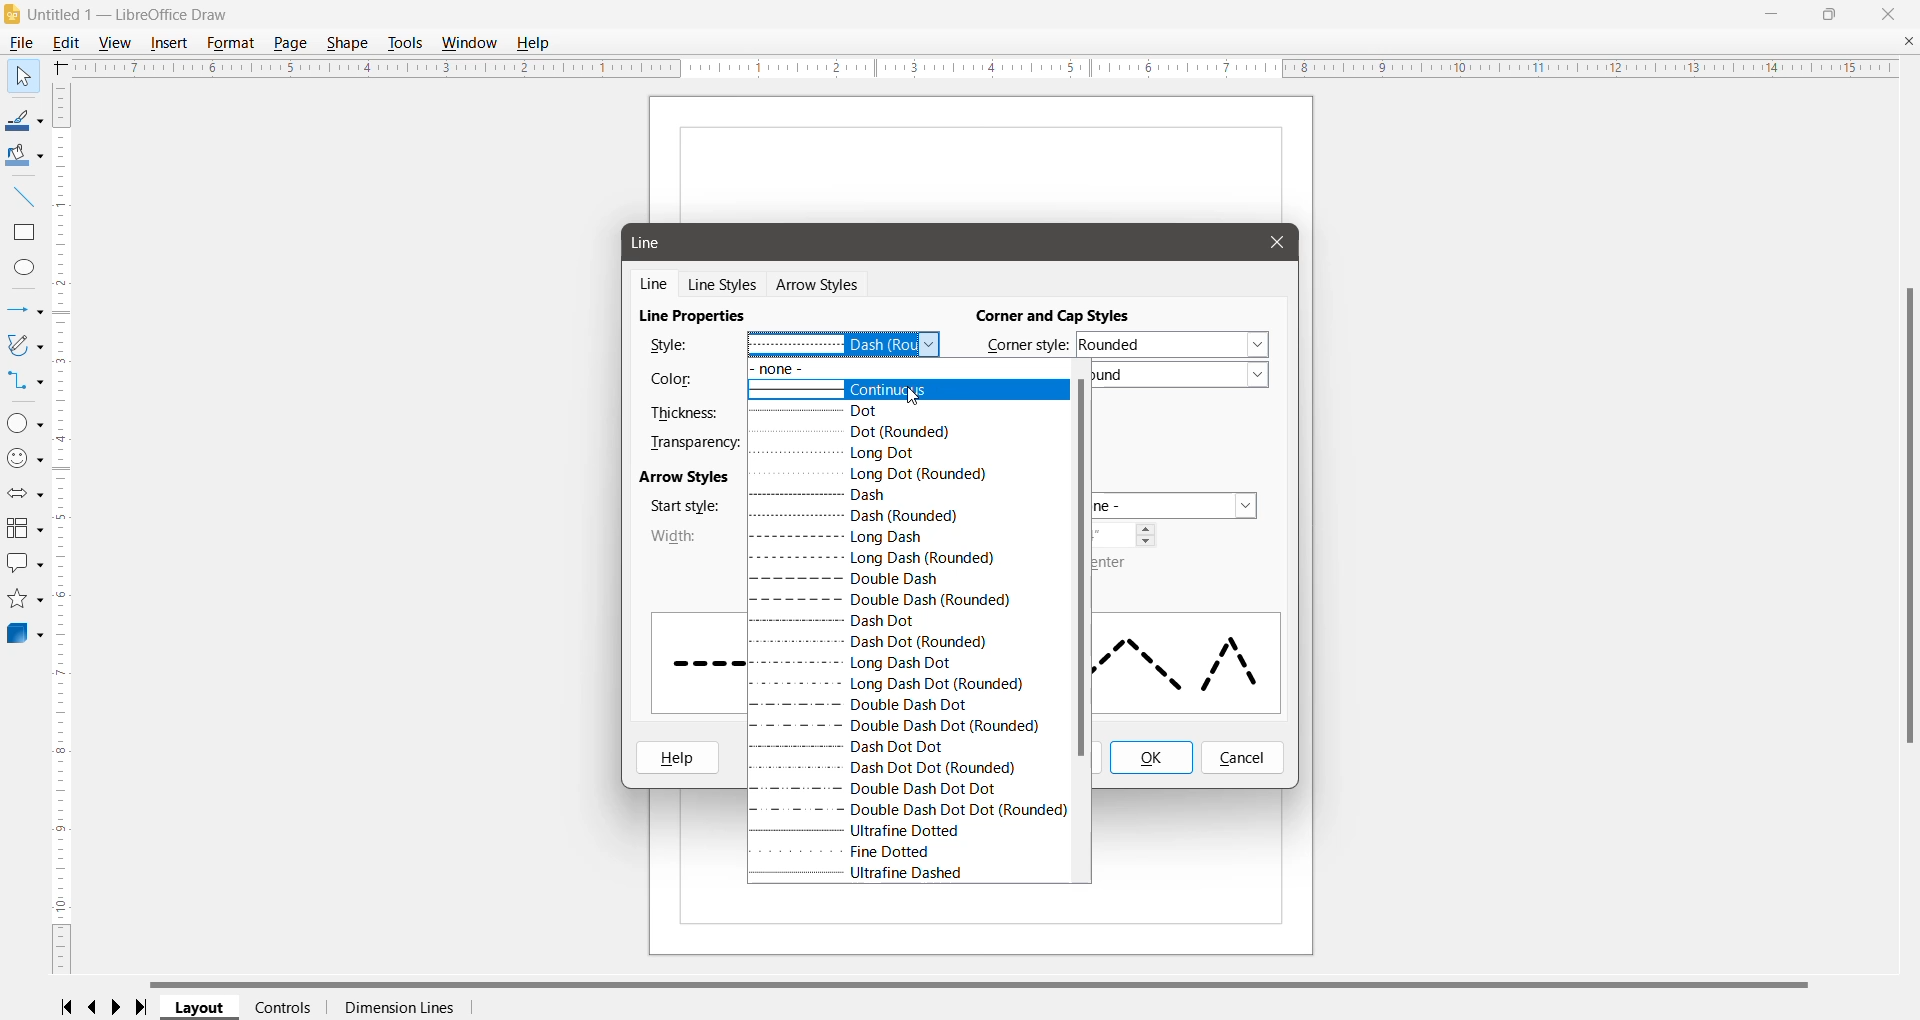  I want to click on Insert, so click(171, 42).